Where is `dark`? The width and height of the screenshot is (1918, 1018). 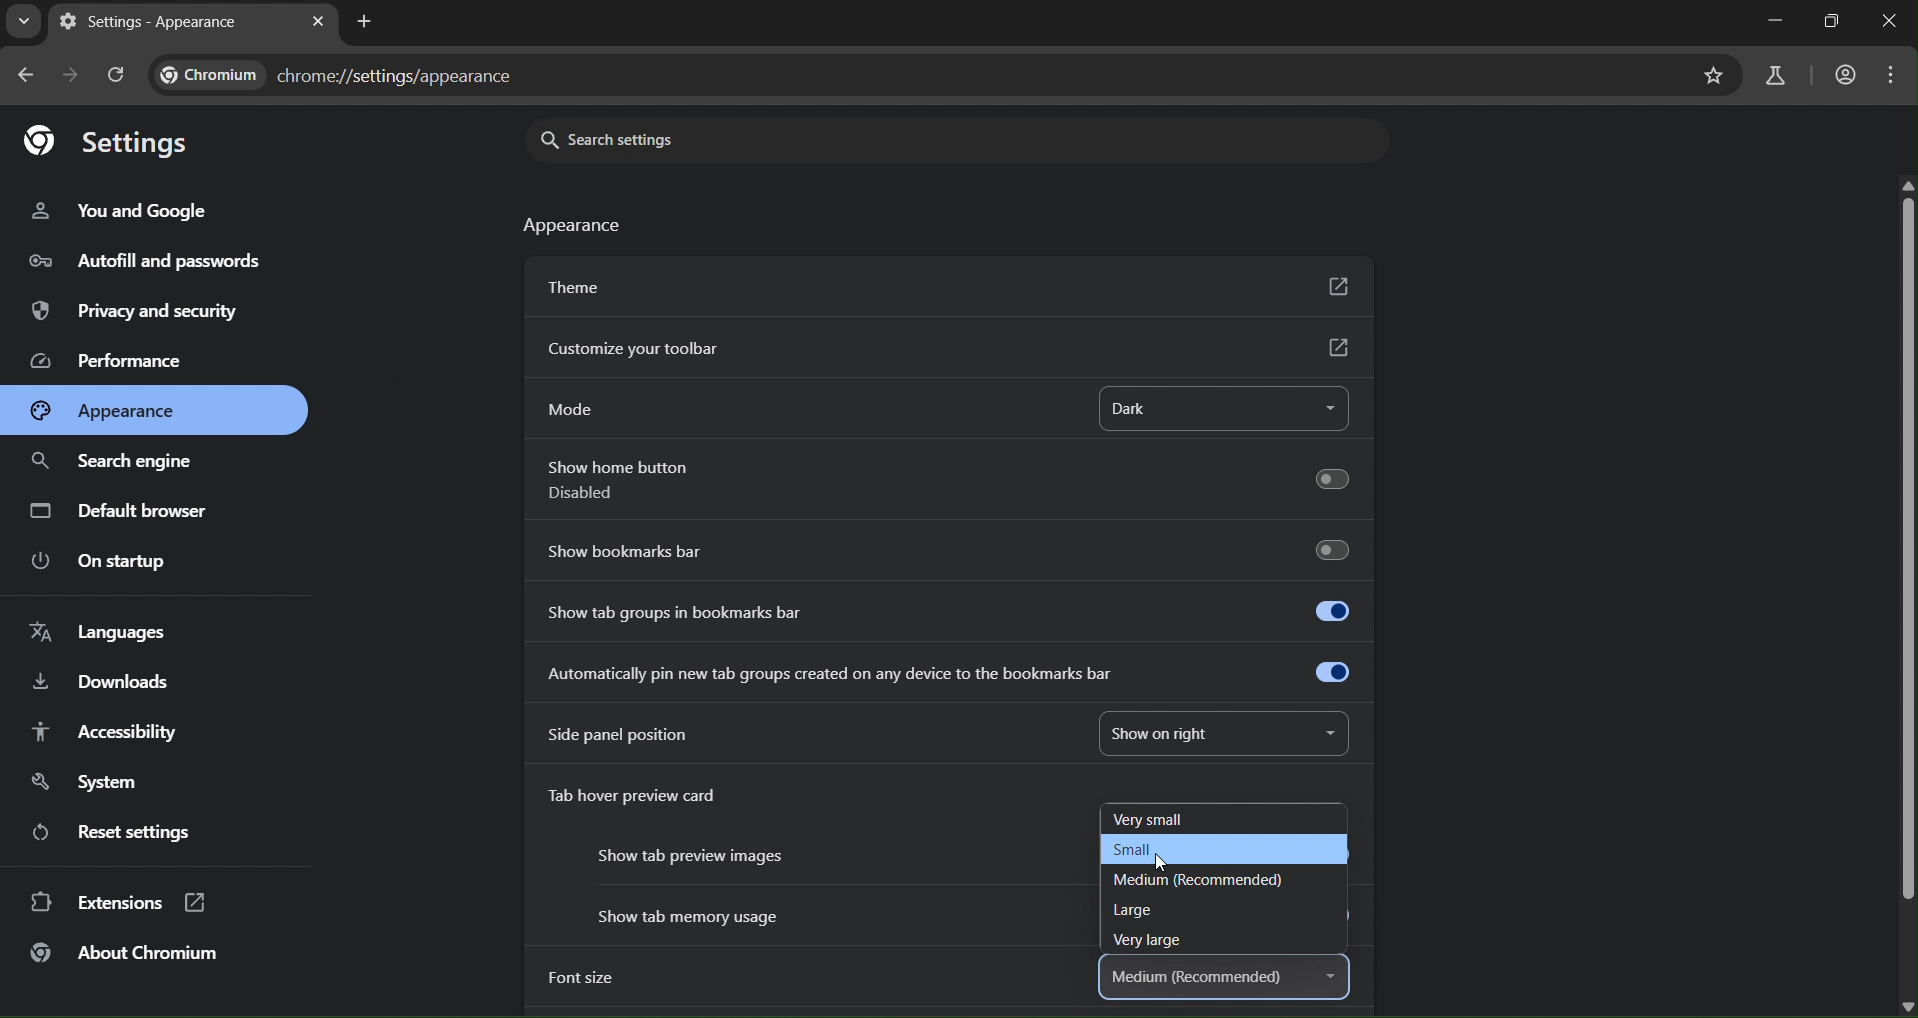 dark is located at coordinates (1190, 405).